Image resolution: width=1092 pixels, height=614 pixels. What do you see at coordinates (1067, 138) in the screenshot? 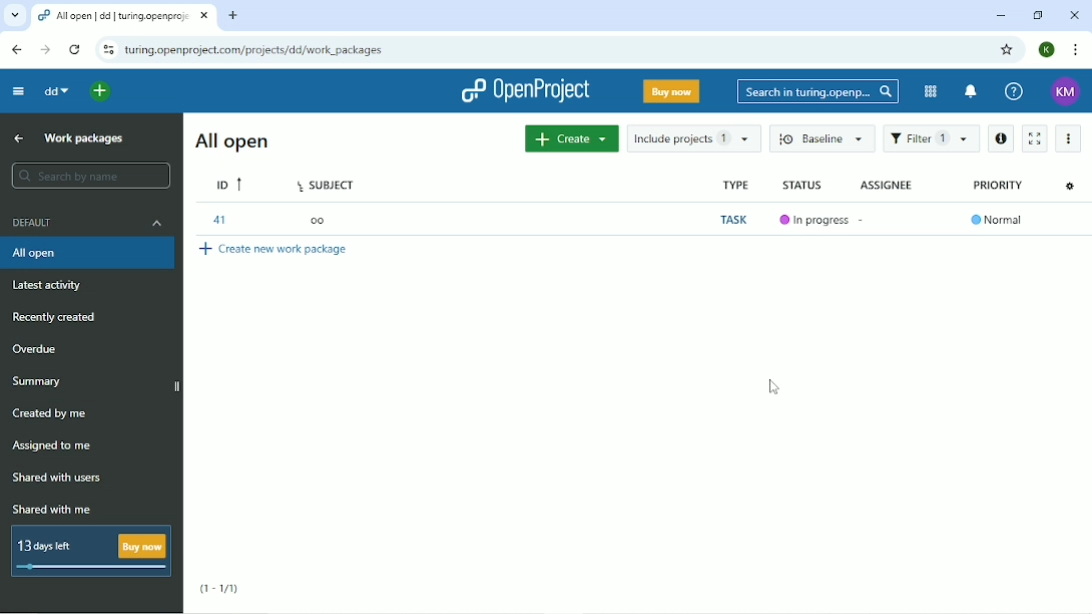
I see `More actions` at bounding box center [1067, 138].